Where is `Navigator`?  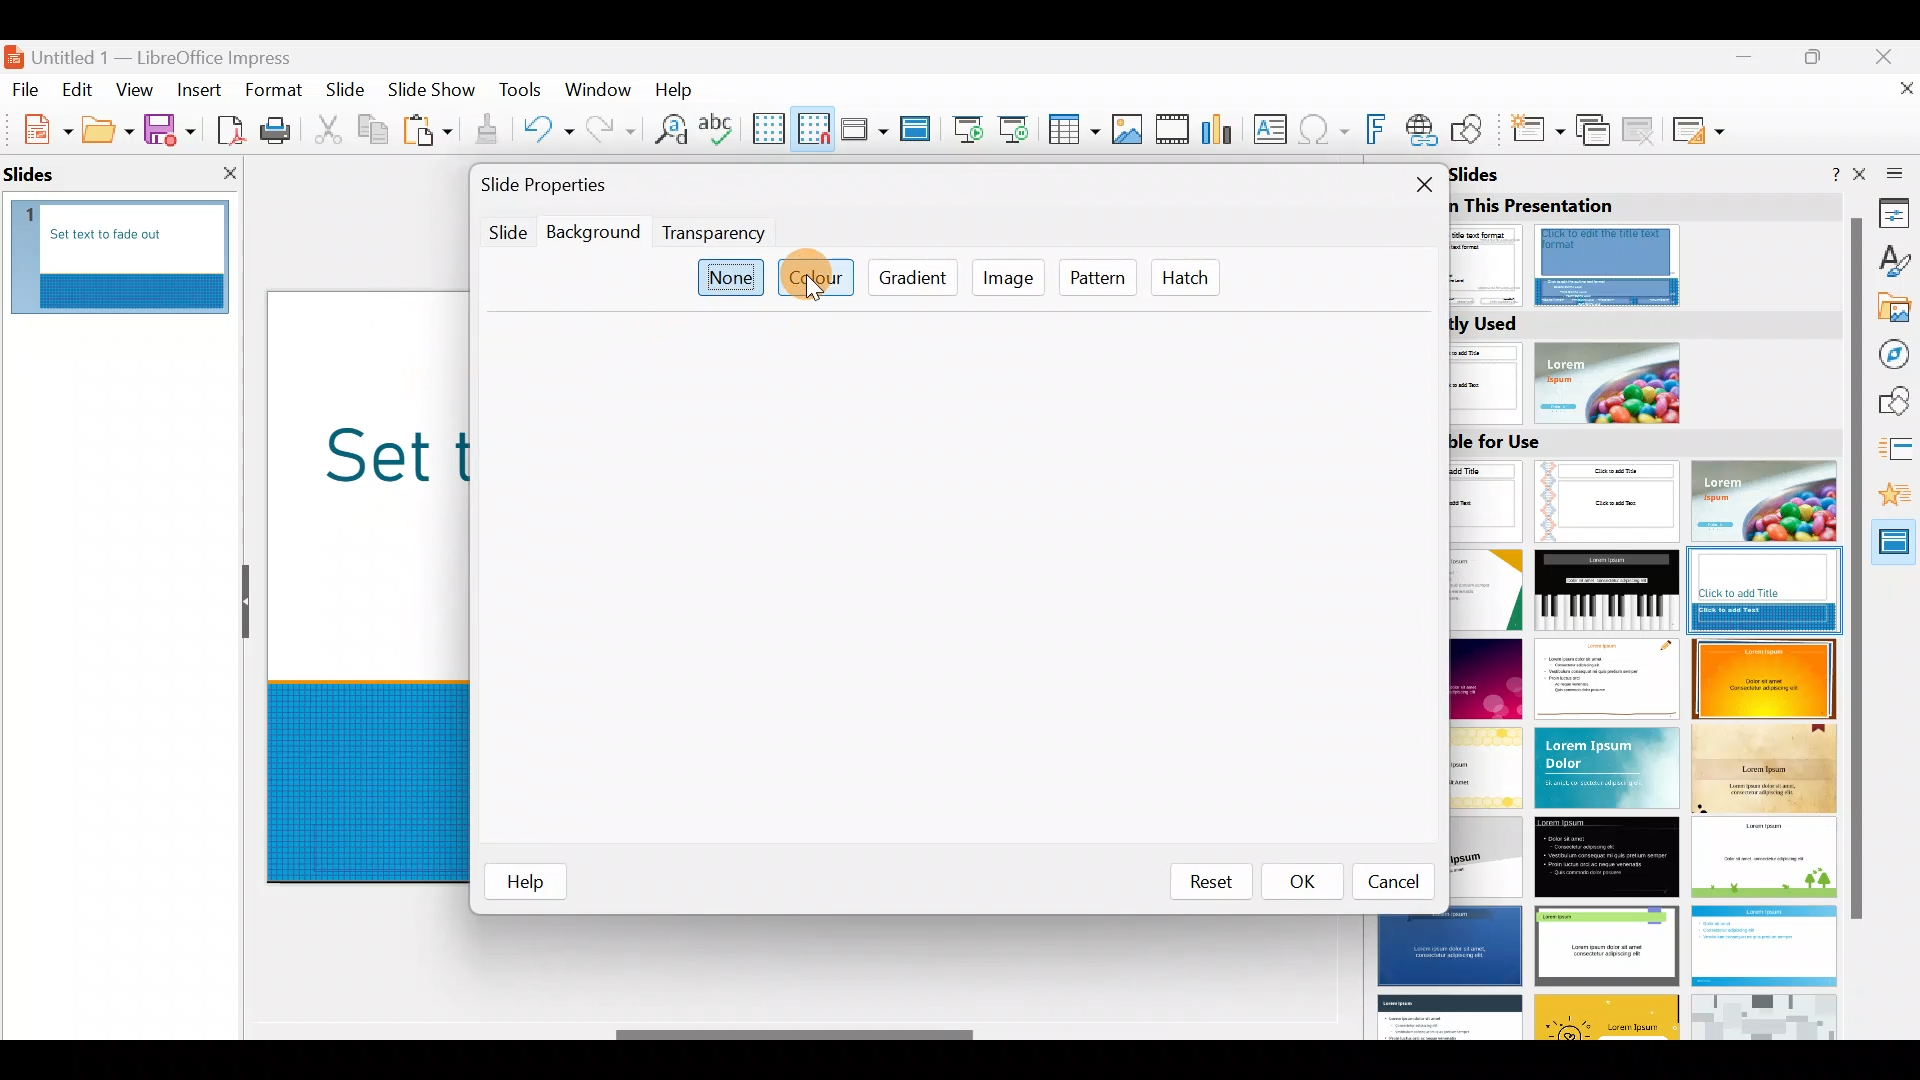
Navigator is located at coordinates (1897, 355).